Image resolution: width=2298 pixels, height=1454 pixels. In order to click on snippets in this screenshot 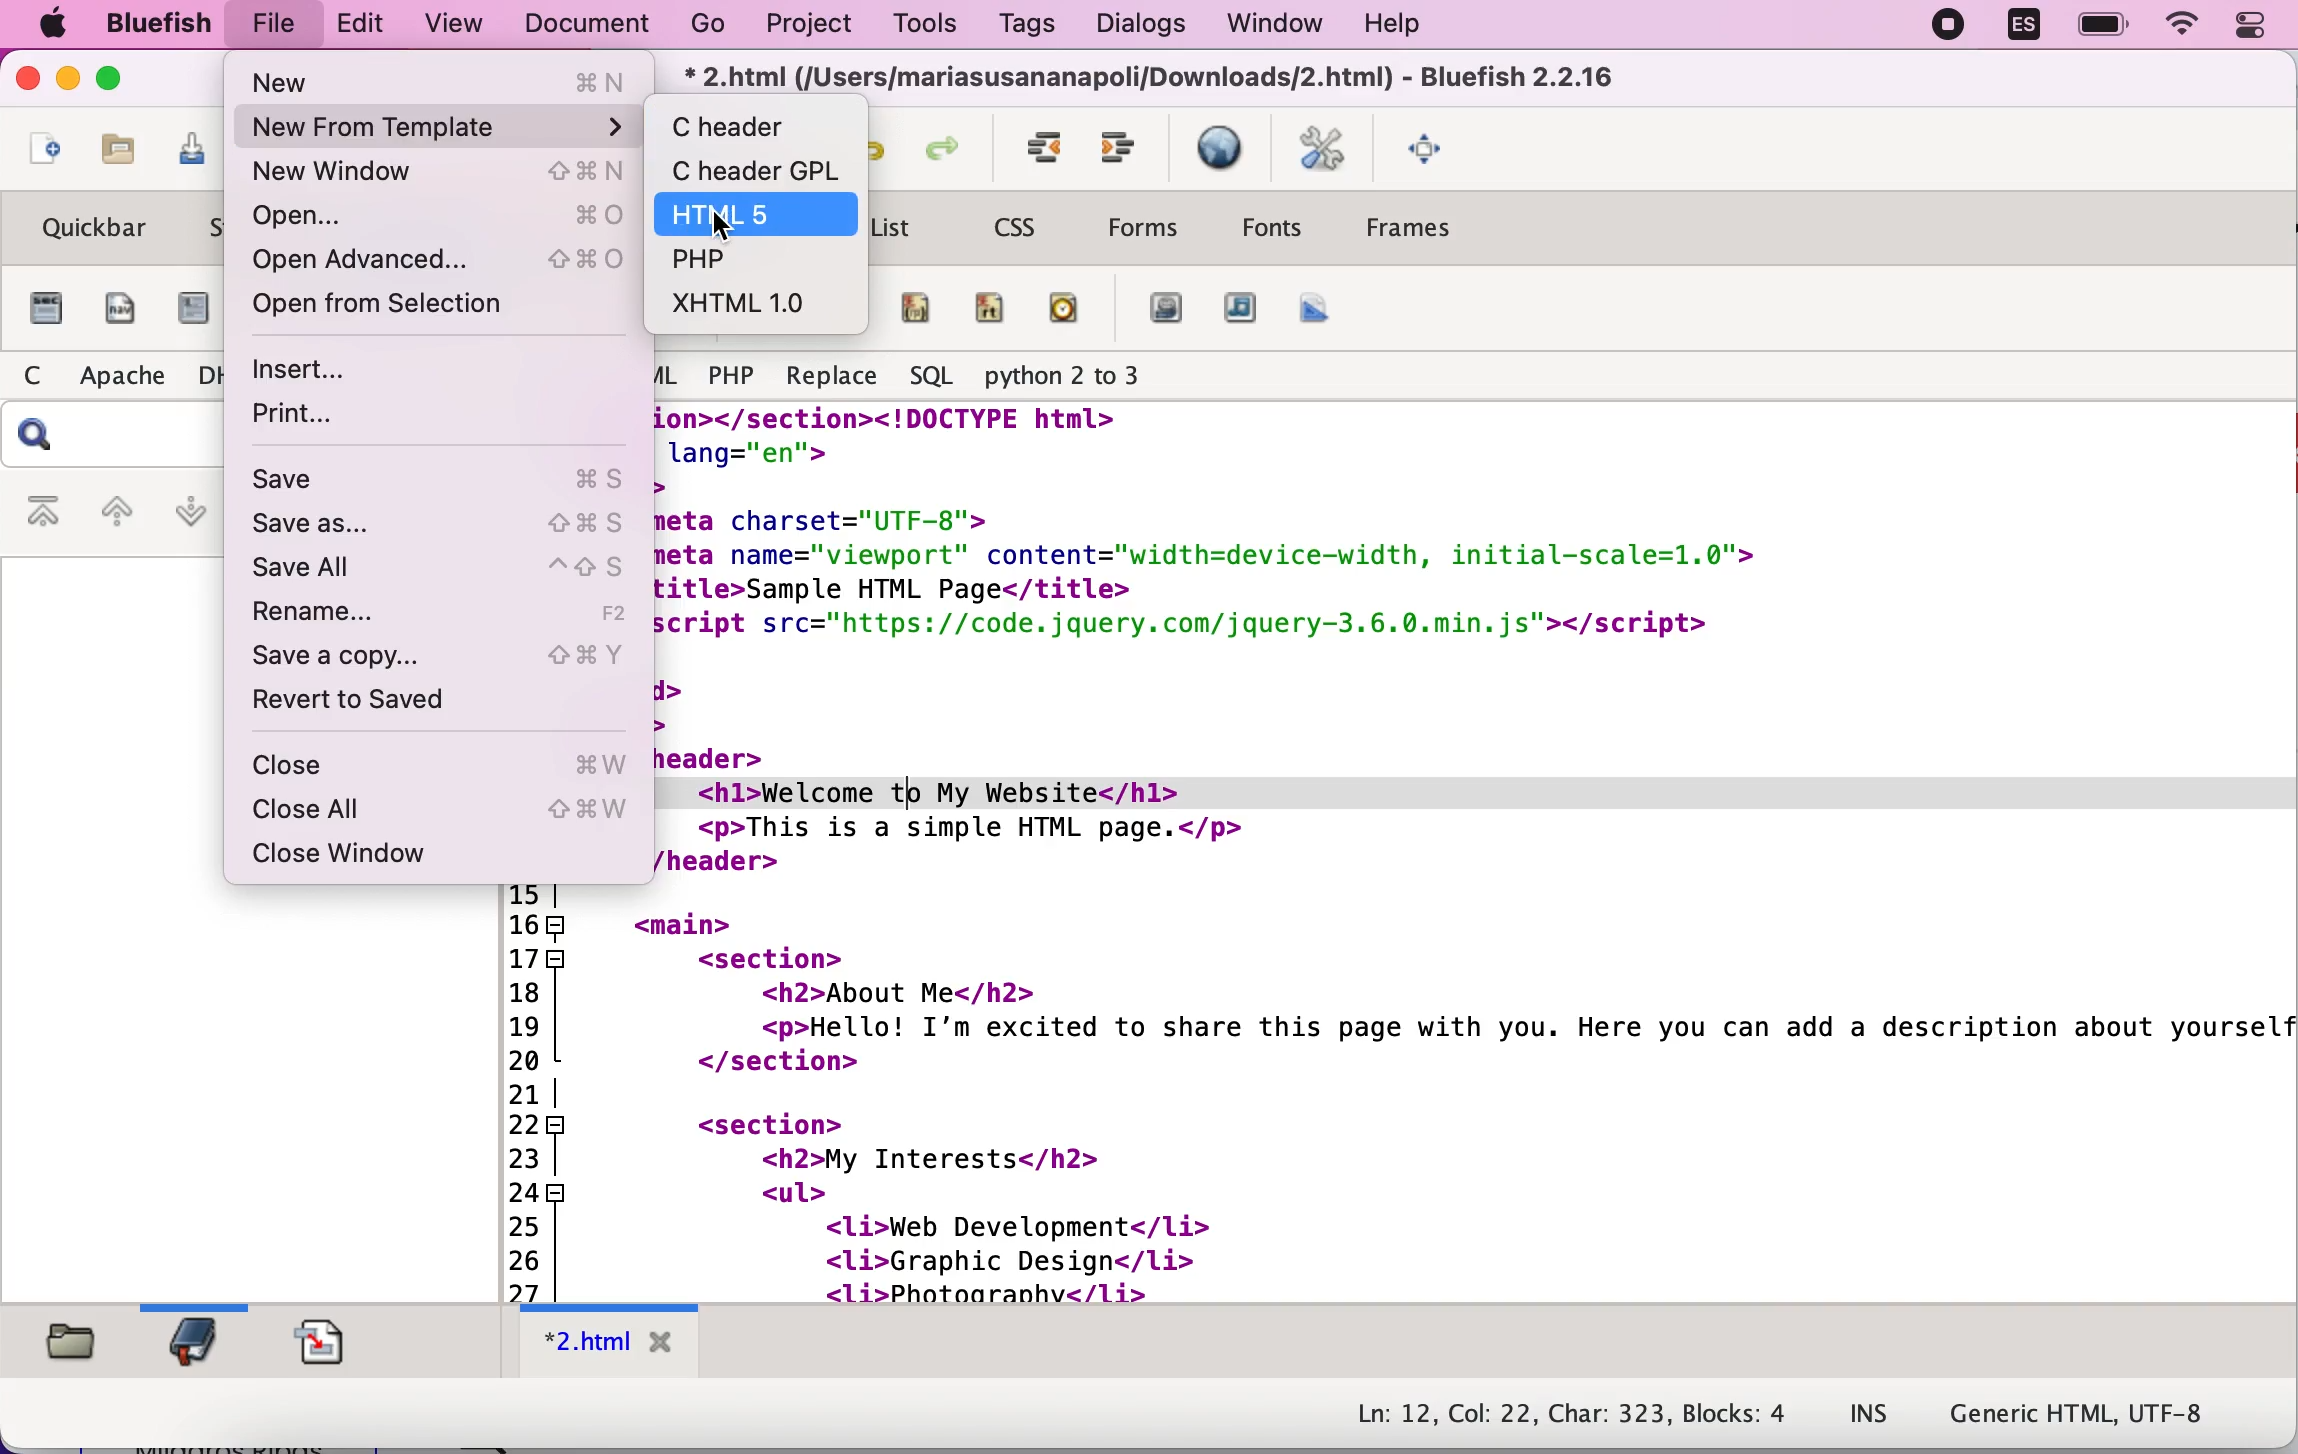, I will do `click(335, 1344)`.